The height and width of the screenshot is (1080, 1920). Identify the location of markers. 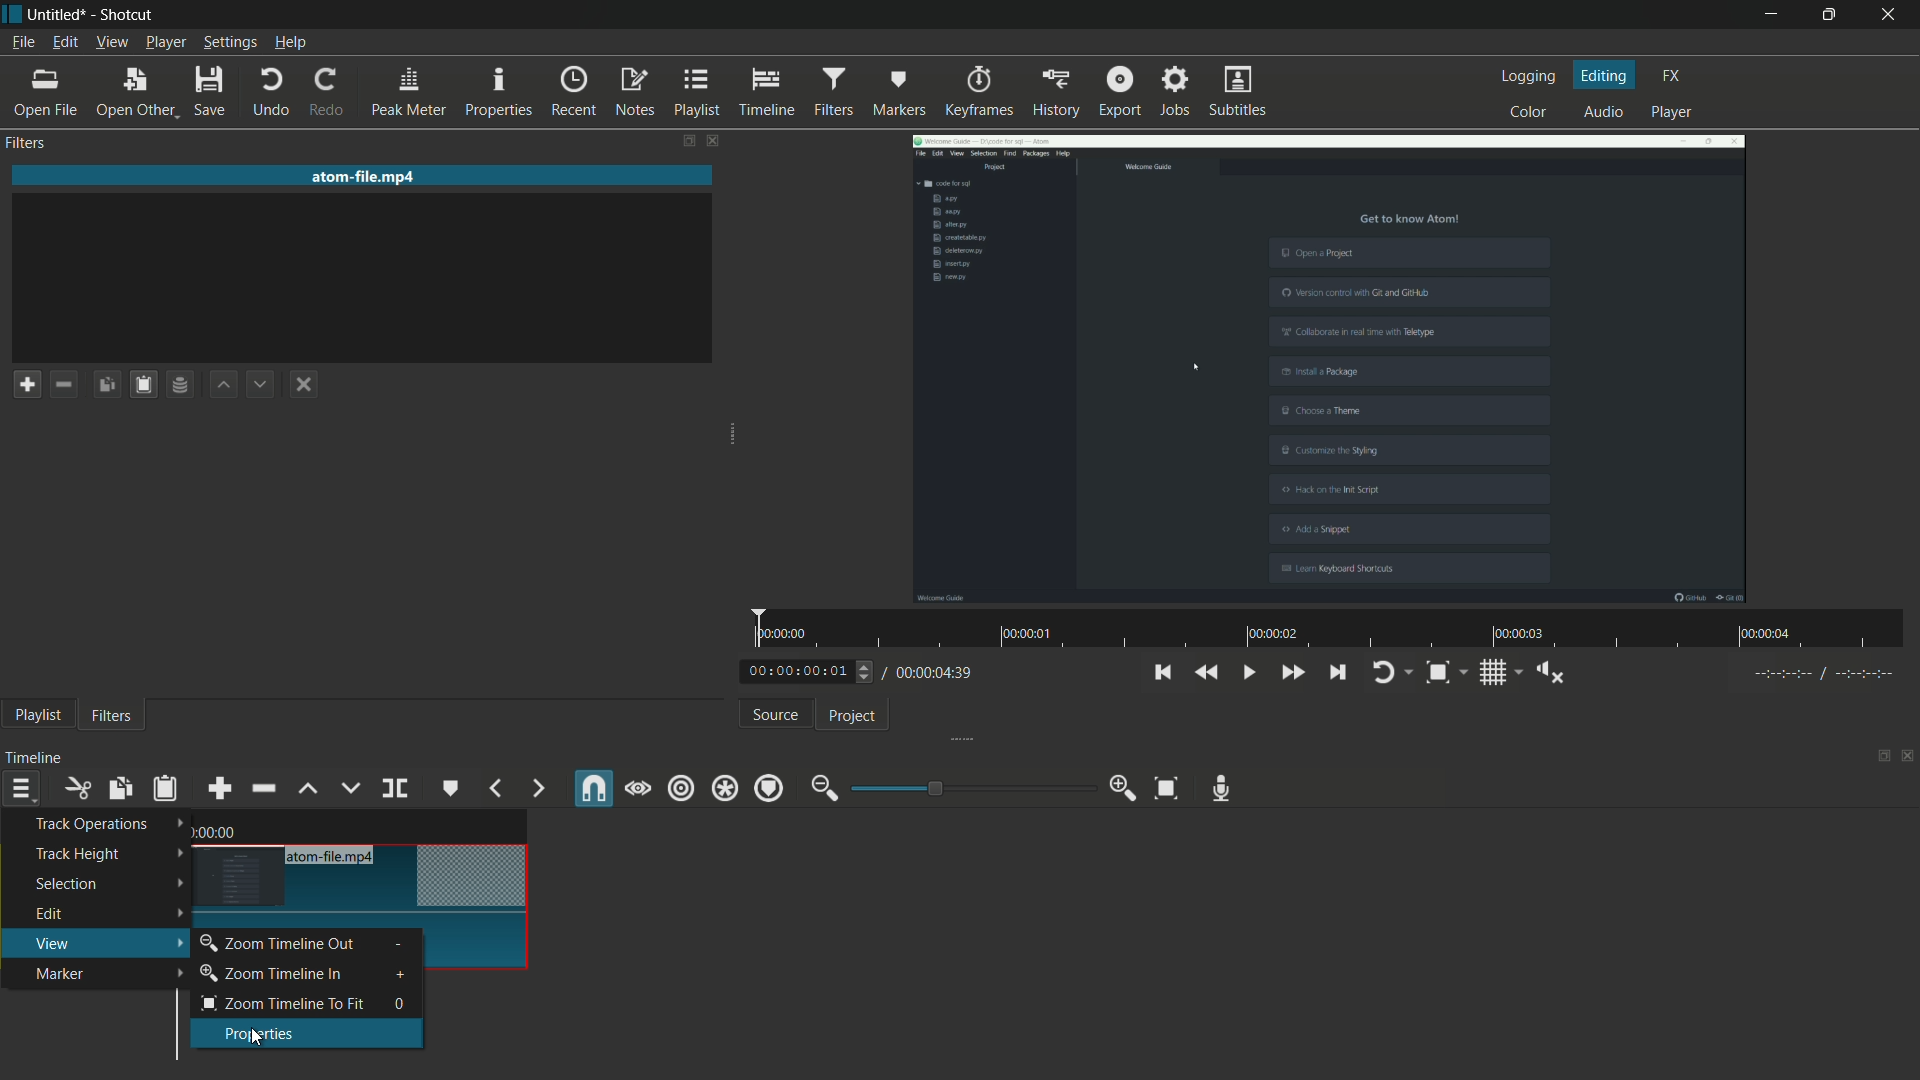
(901, 91).